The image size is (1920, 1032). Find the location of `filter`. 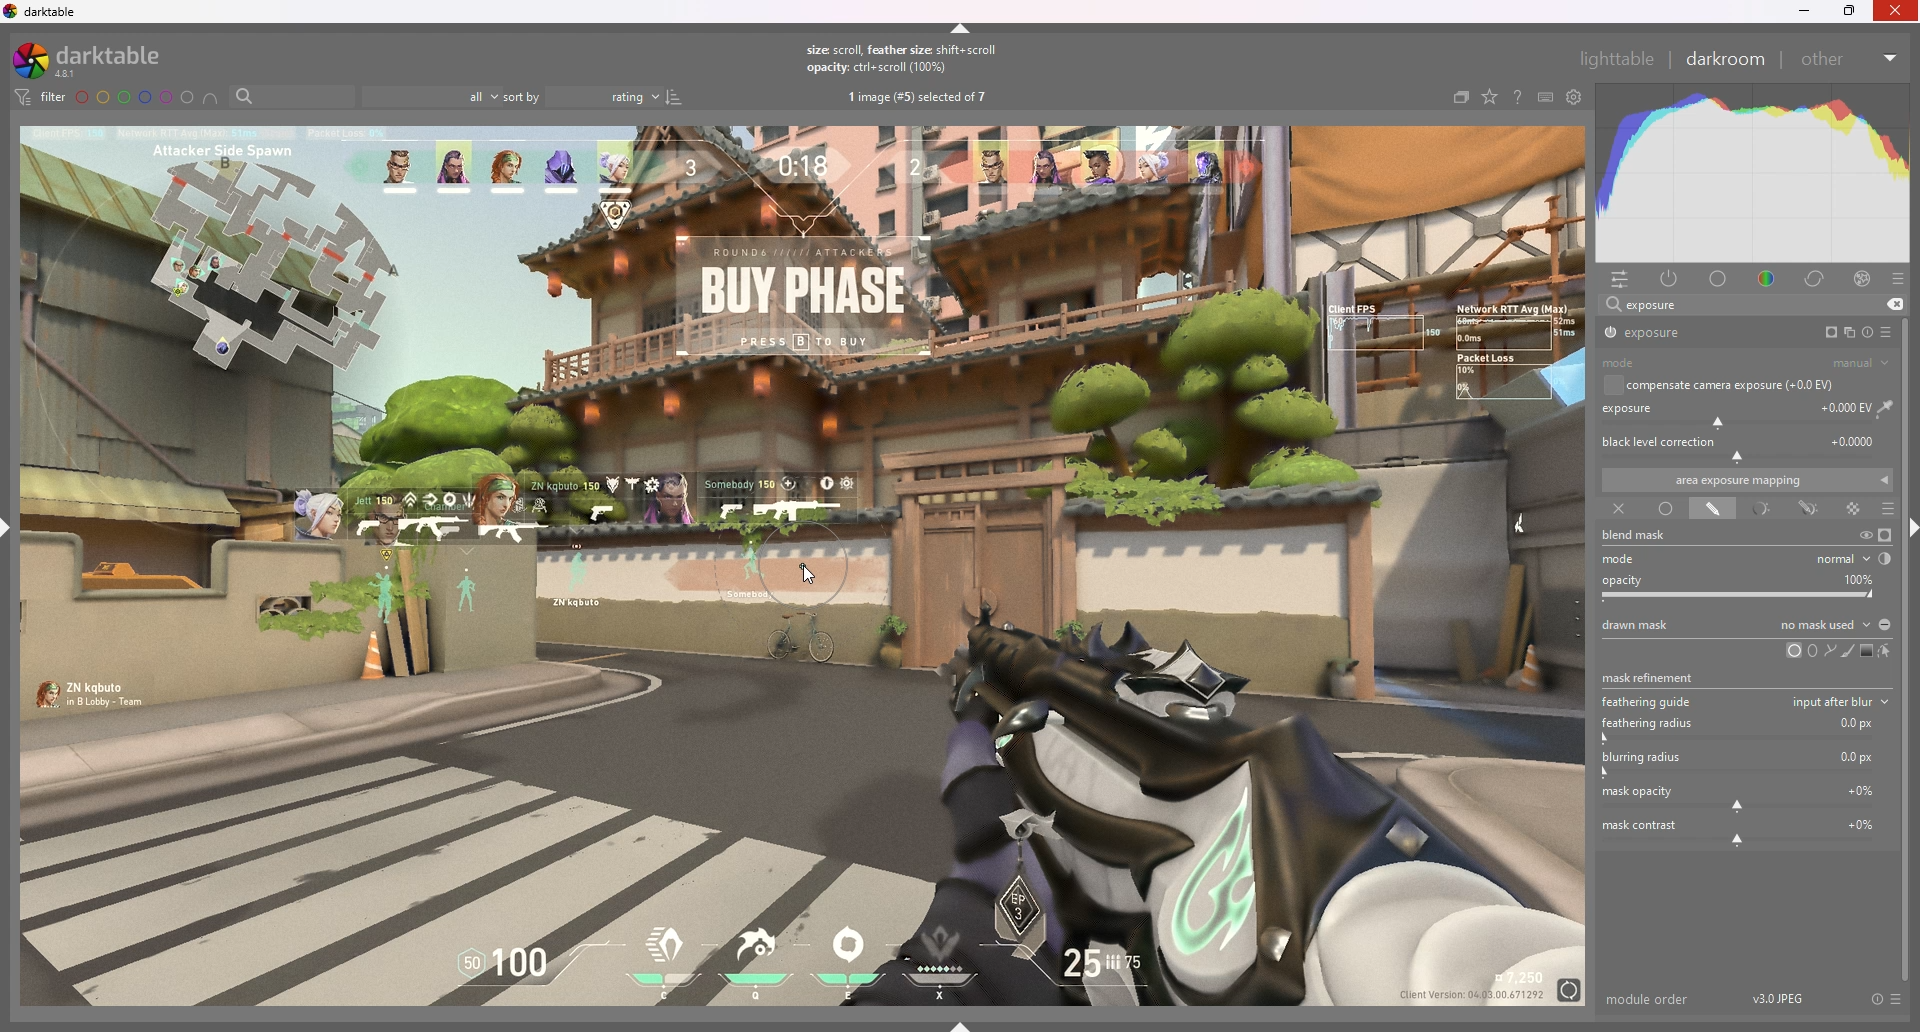

filter is located at coordinates (42, 97).